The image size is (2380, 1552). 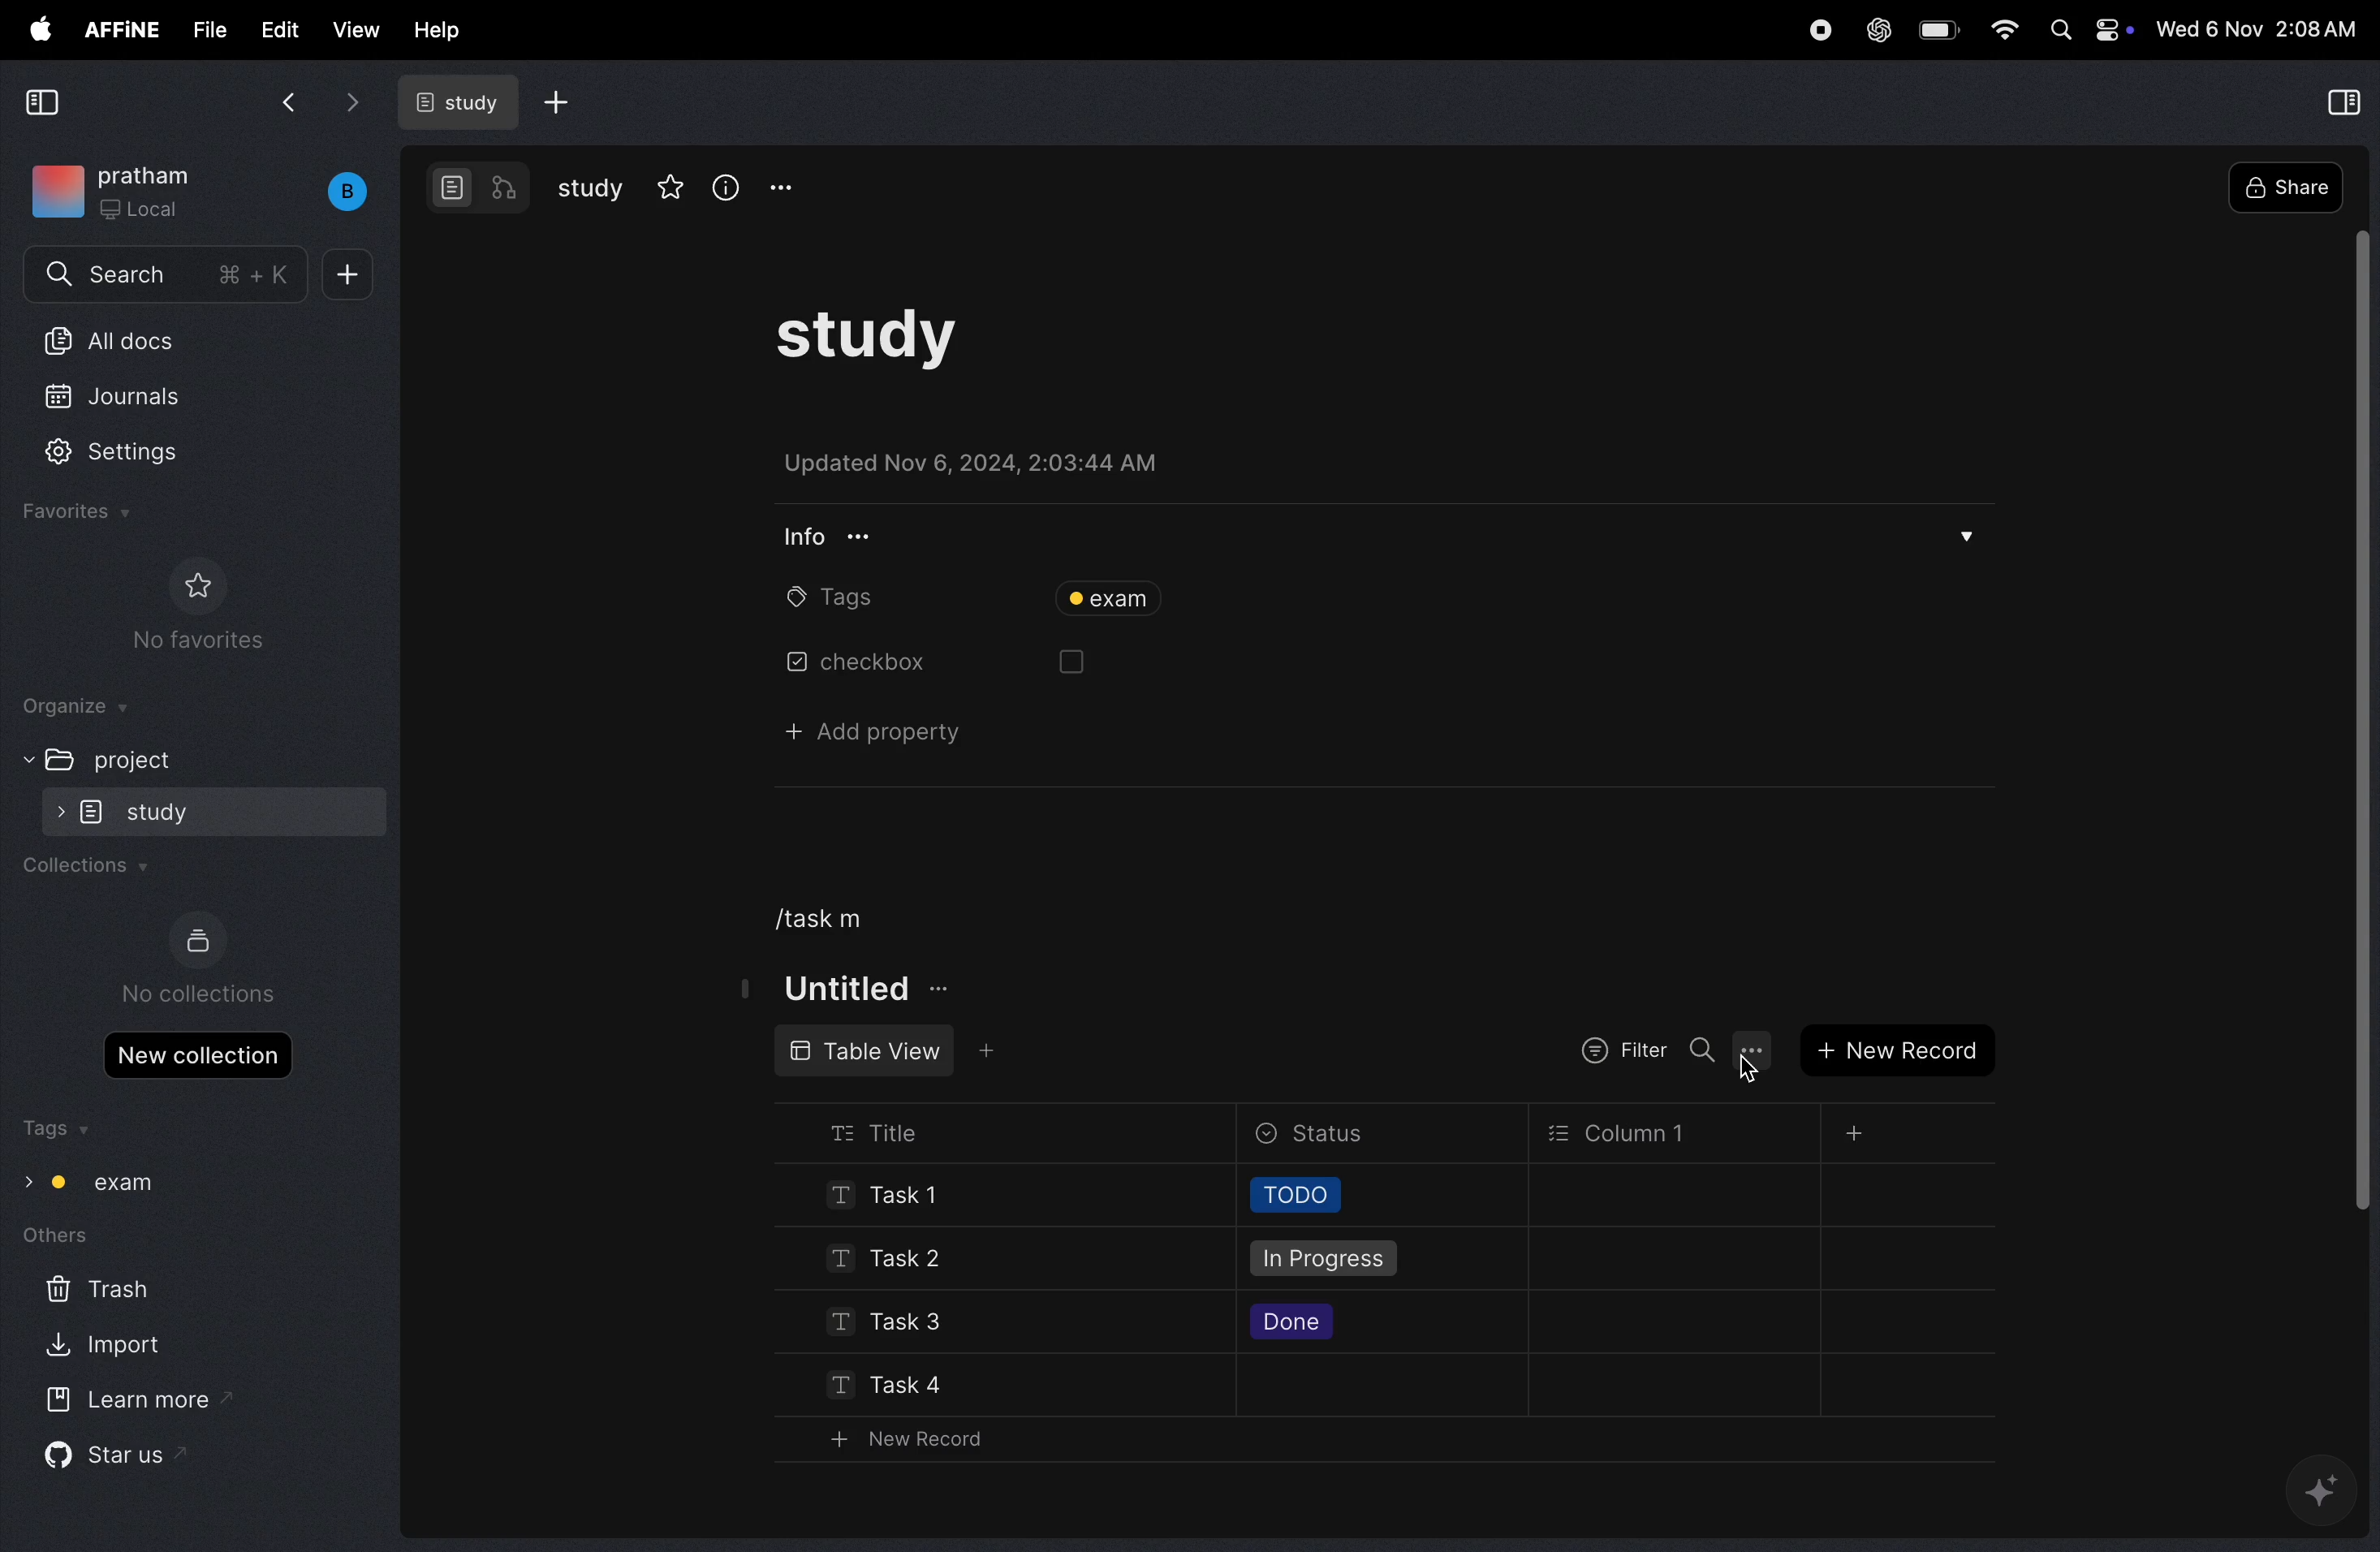 What do you see at coordinates (103, 1184) in the screenshot?
I see `tag exam` at bounding box center [103, 1184].